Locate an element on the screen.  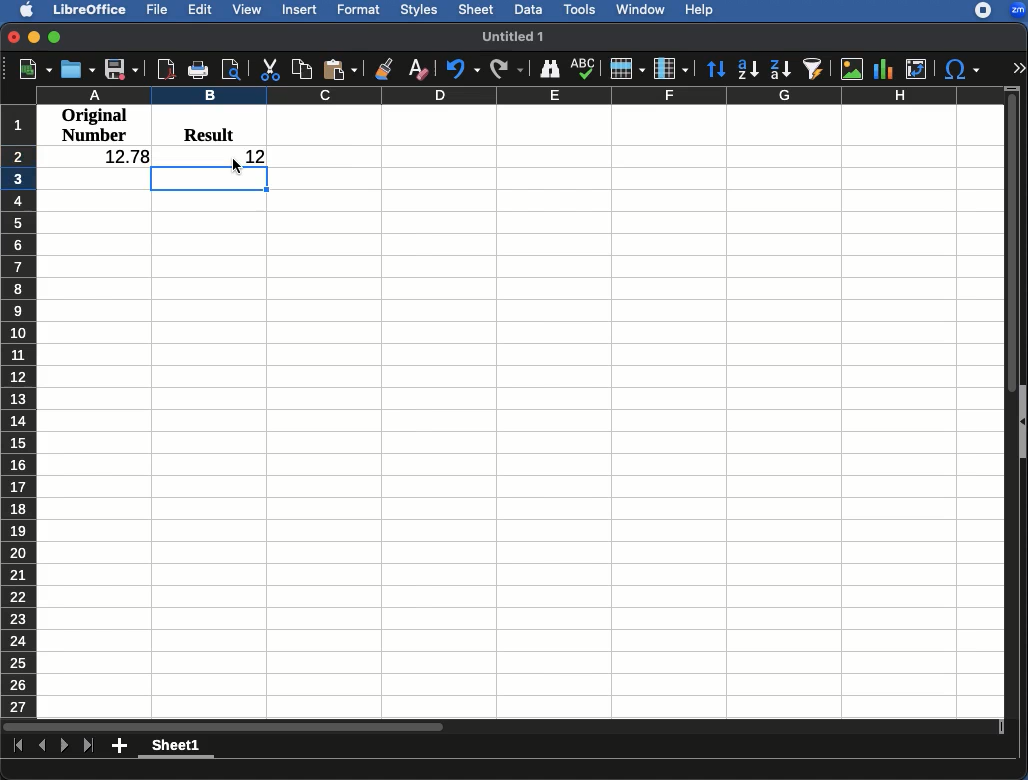
Next page is located at coordinates (65, 746).